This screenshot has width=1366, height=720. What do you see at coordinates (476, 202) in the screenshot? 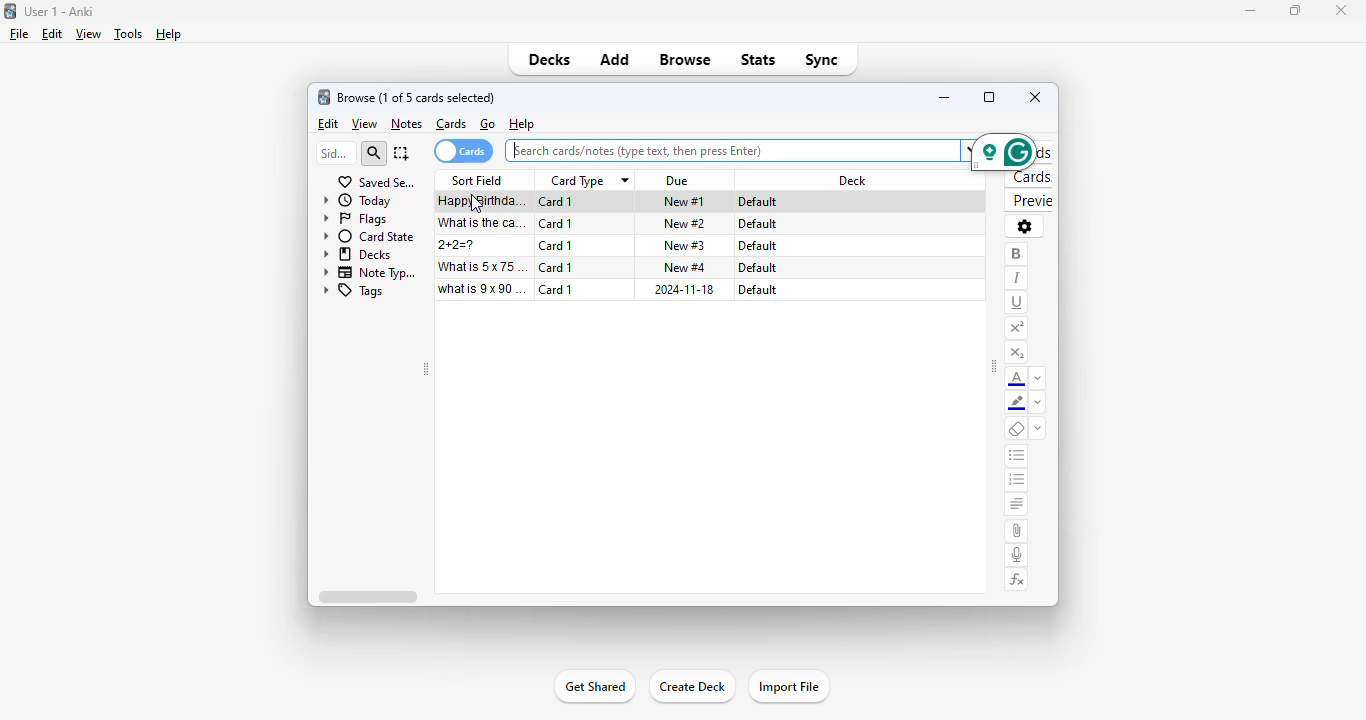
I see `happy birthday song!!!.mp3` at bounding box center [476, 202].